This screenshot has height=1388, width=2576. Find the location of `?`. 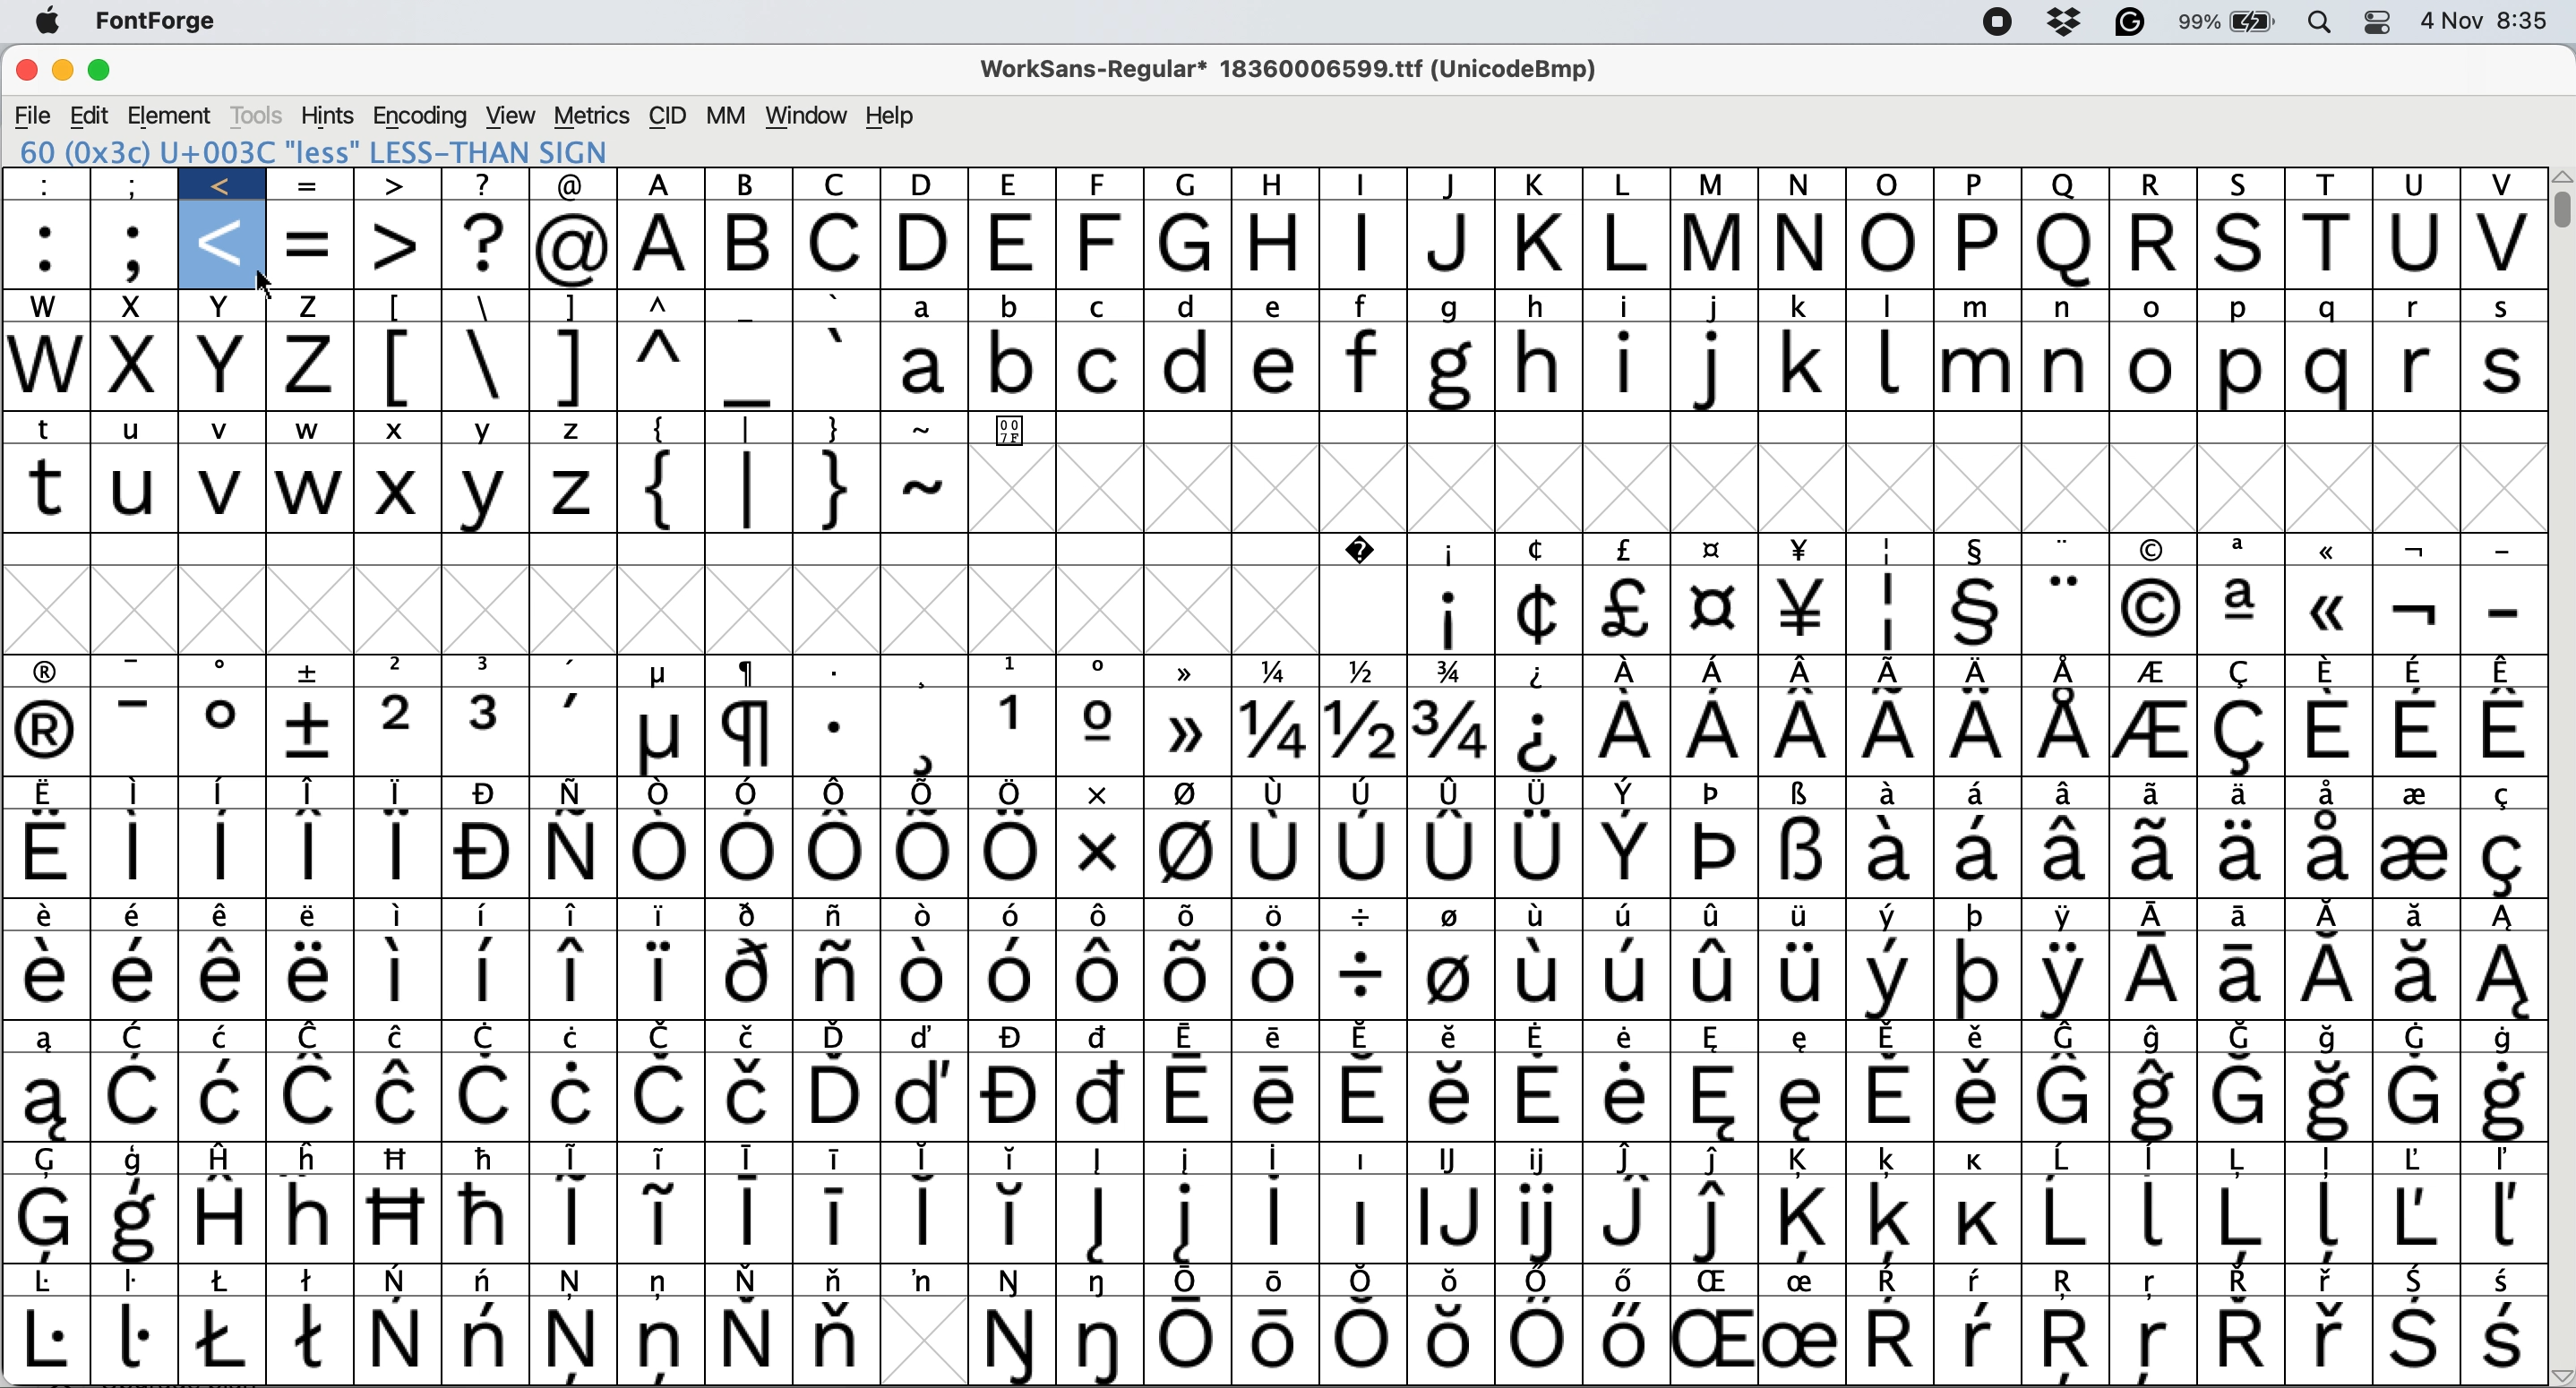

? is located at coordinates (485, 243).